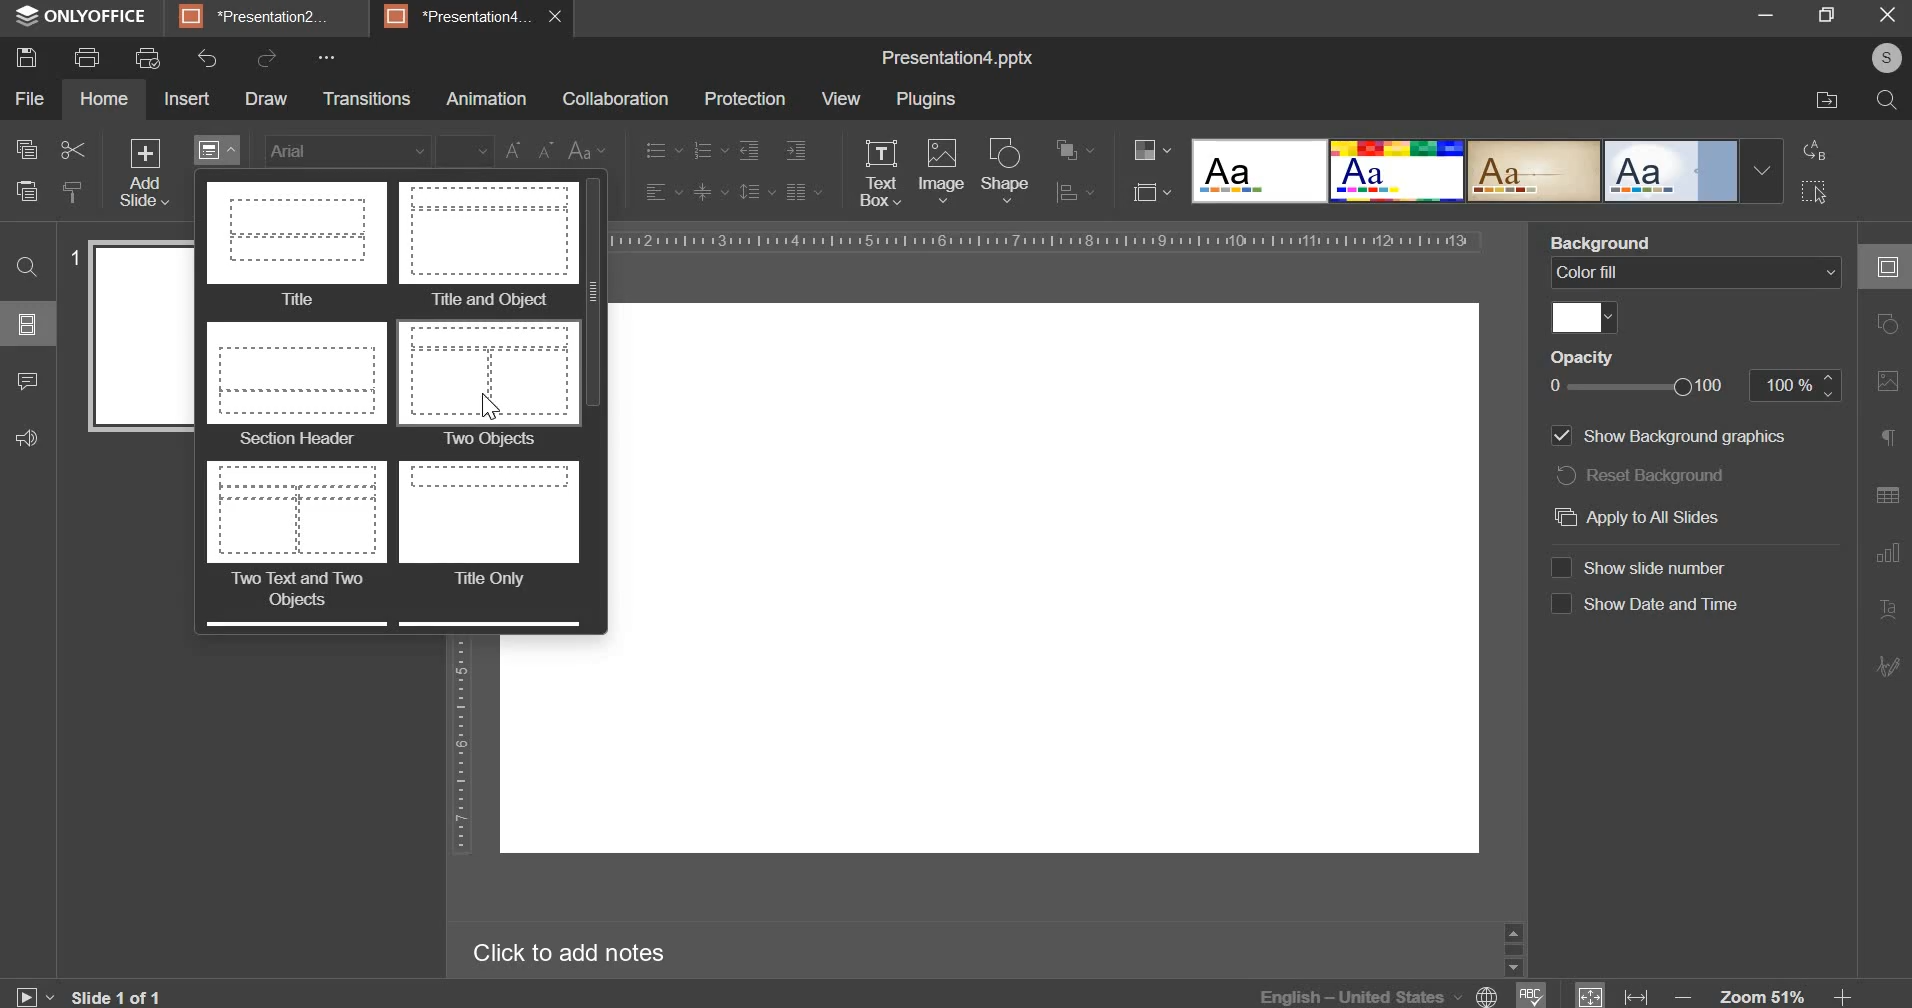 The width and height of the screenshot is (1912, 1008). Describe the element at coordinates (1399, 172) in the screenshot. I see `design` at that location.